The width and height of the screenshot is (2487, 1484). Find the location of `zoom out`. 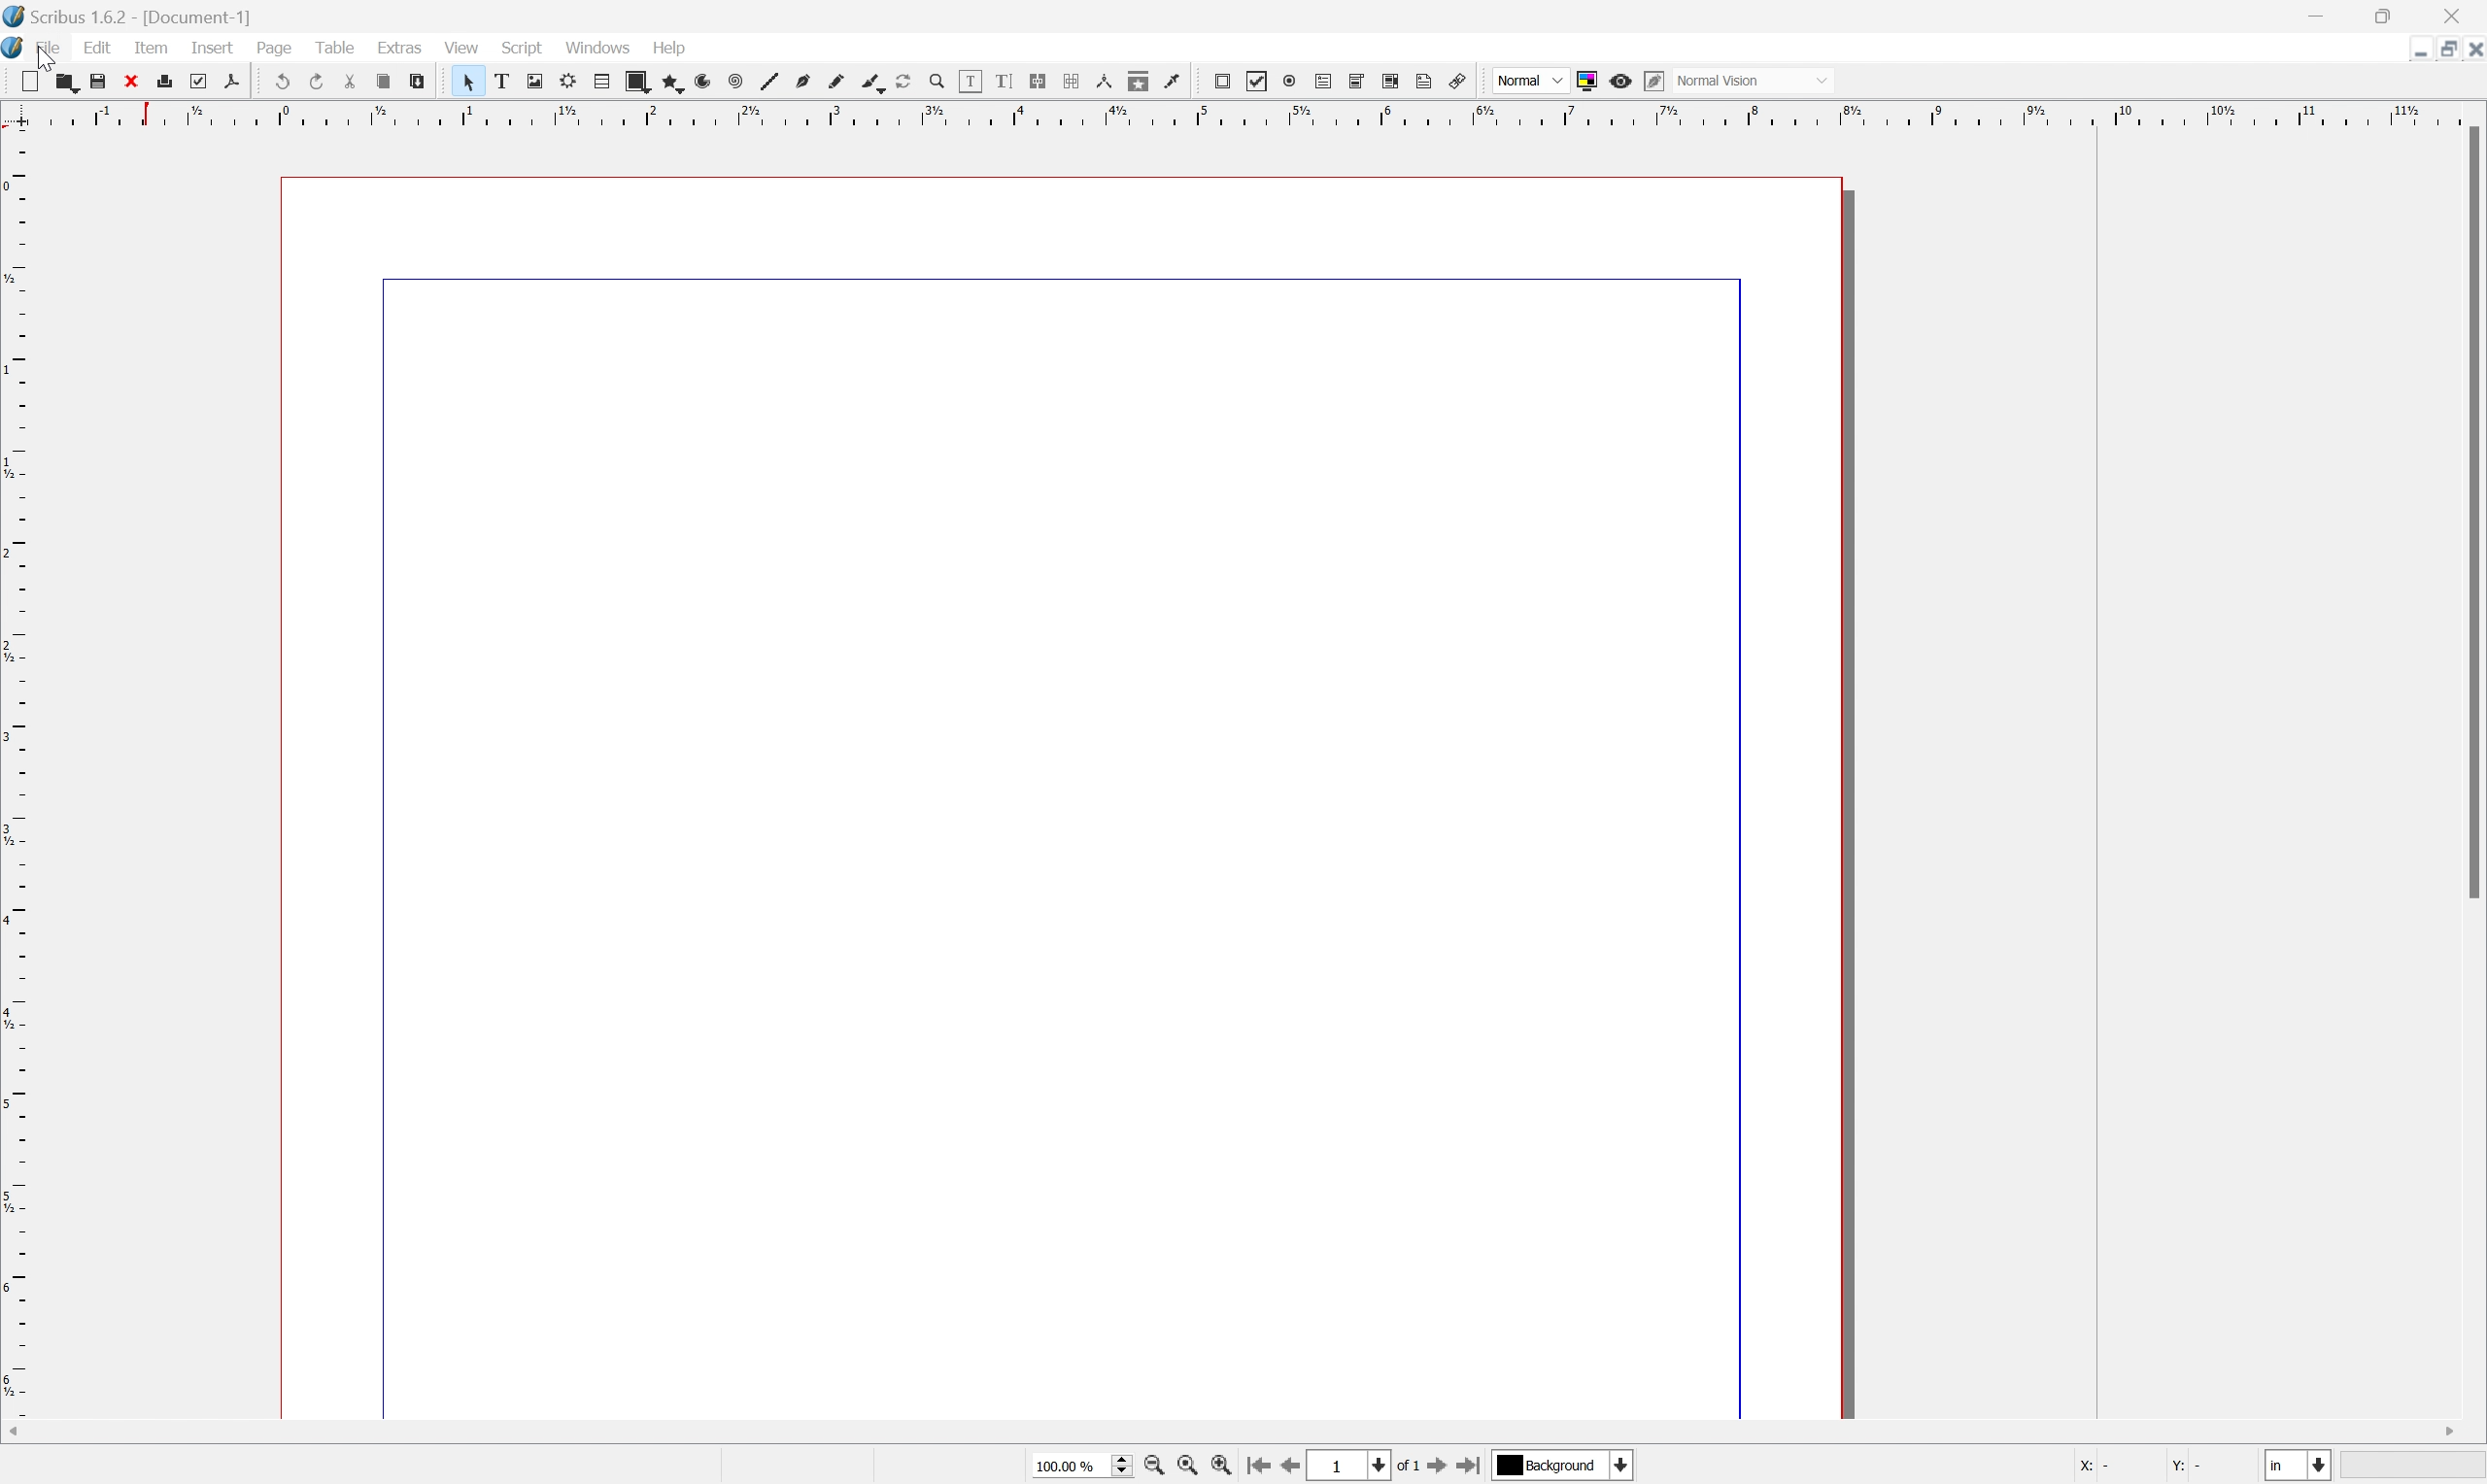

zoom out is located at coordinates (1155, 1467).